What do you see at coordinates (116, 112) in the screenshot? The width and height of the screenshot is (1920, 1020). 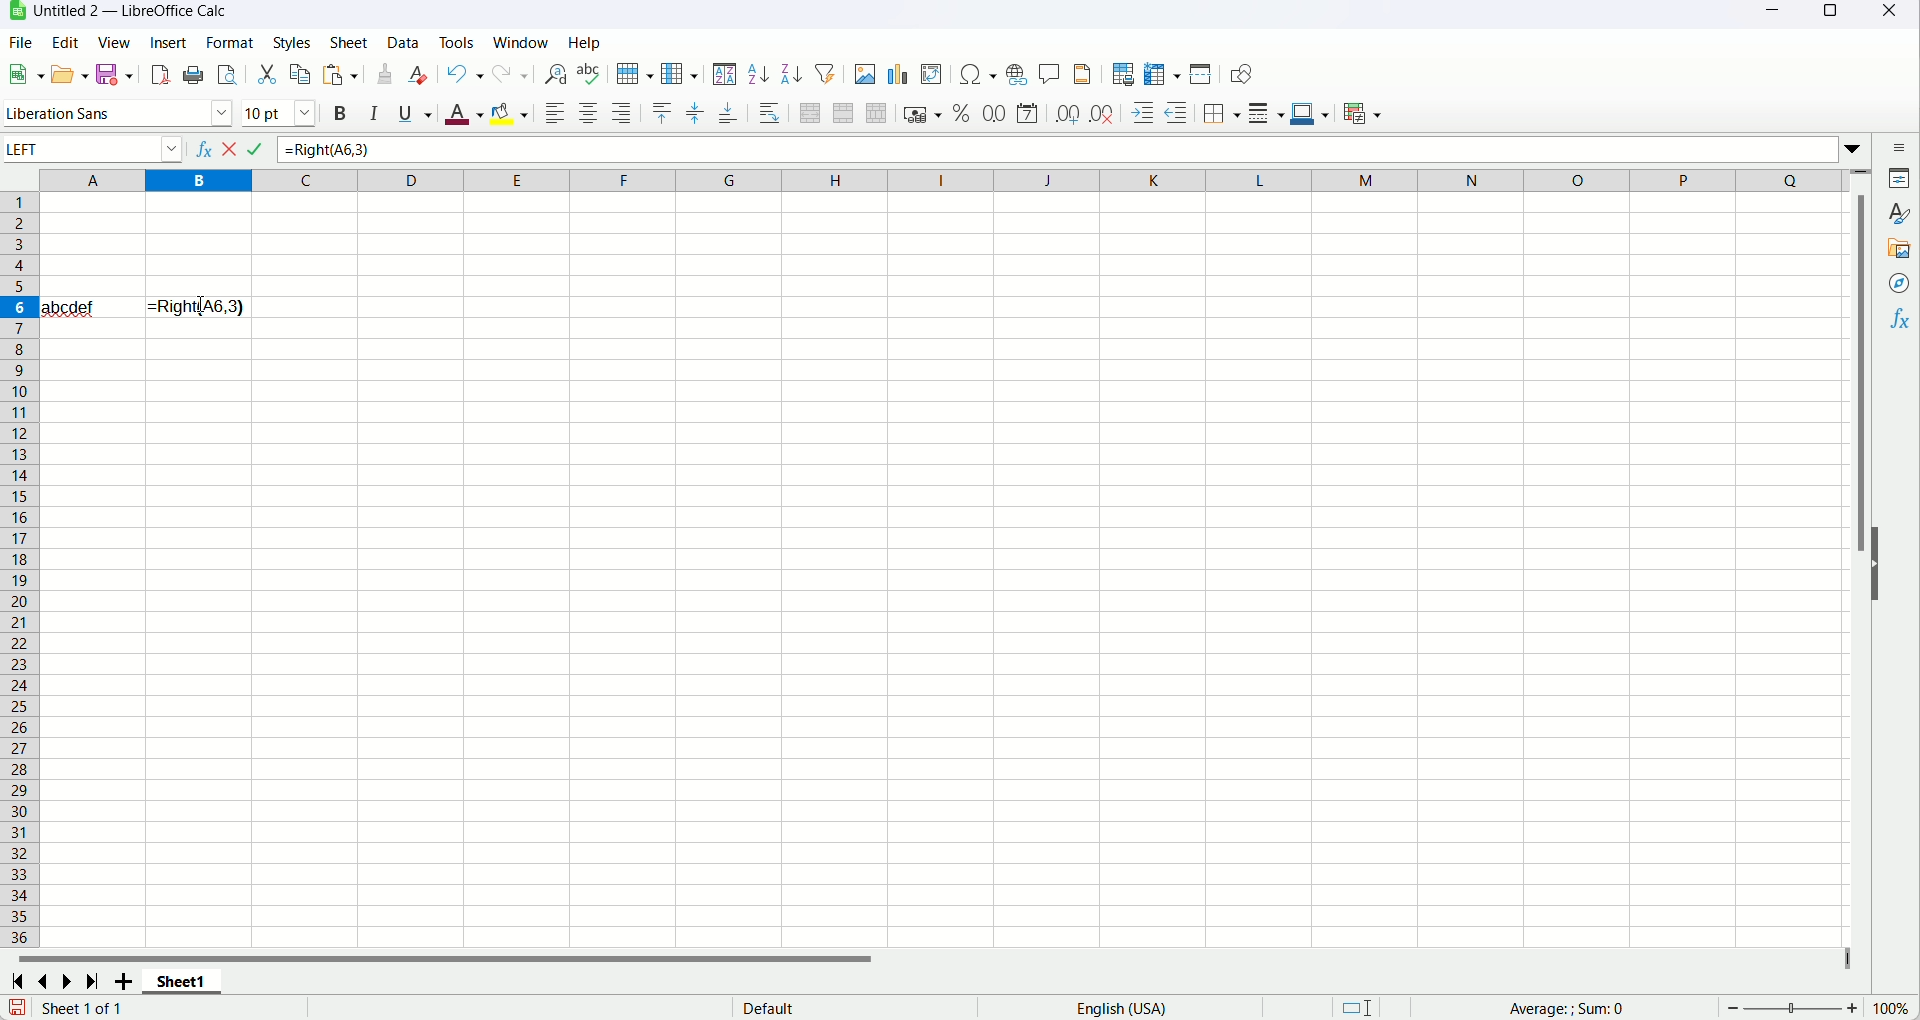 I see `font name` at bounding box center [116, 112].